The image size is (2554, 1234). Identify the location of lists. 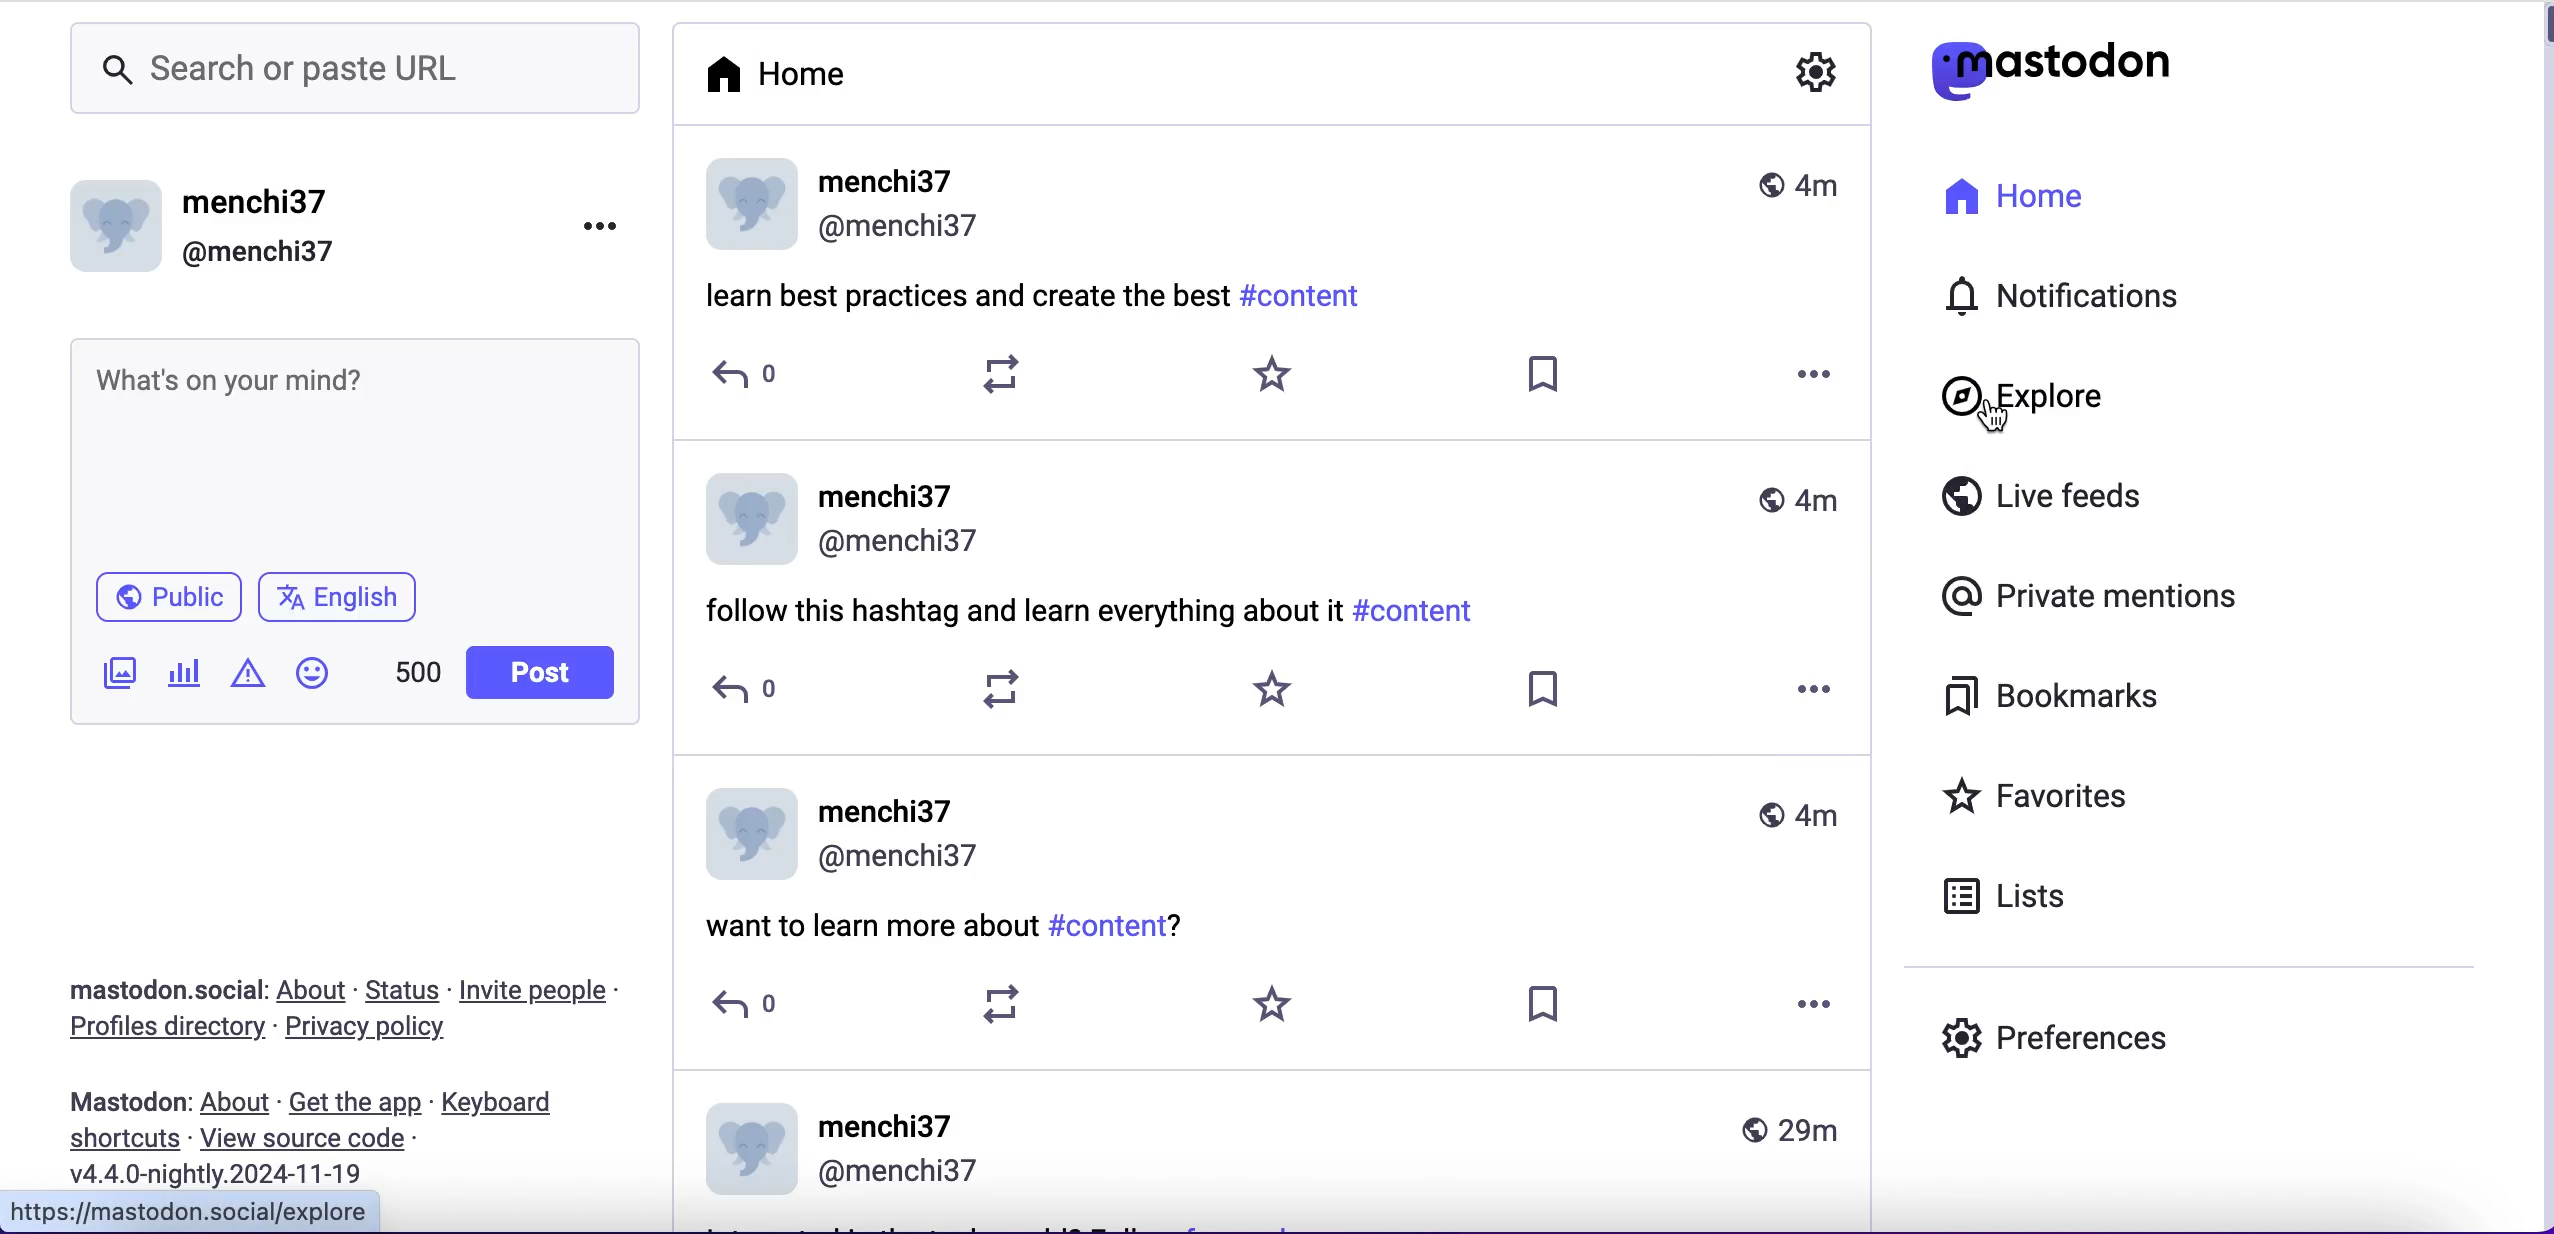
(2035, 893).